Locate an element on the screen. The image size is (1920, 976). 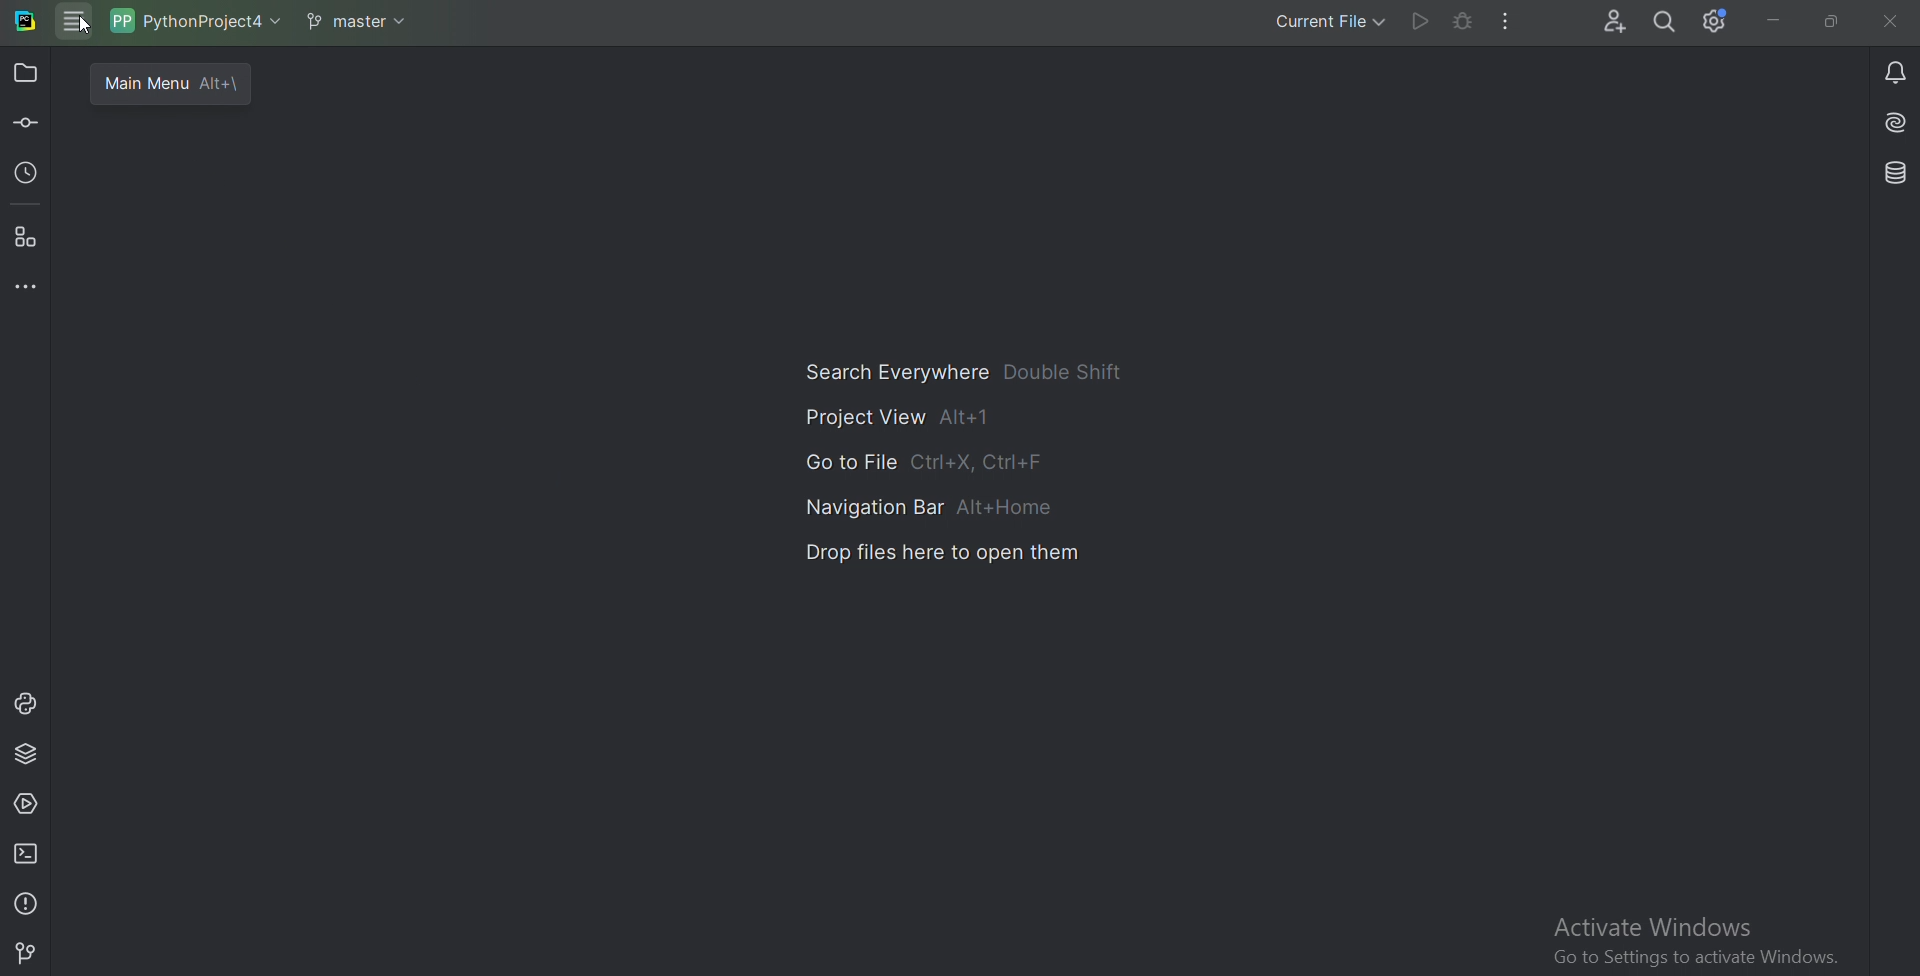
Windows information is located at coordinates (1693, 942).